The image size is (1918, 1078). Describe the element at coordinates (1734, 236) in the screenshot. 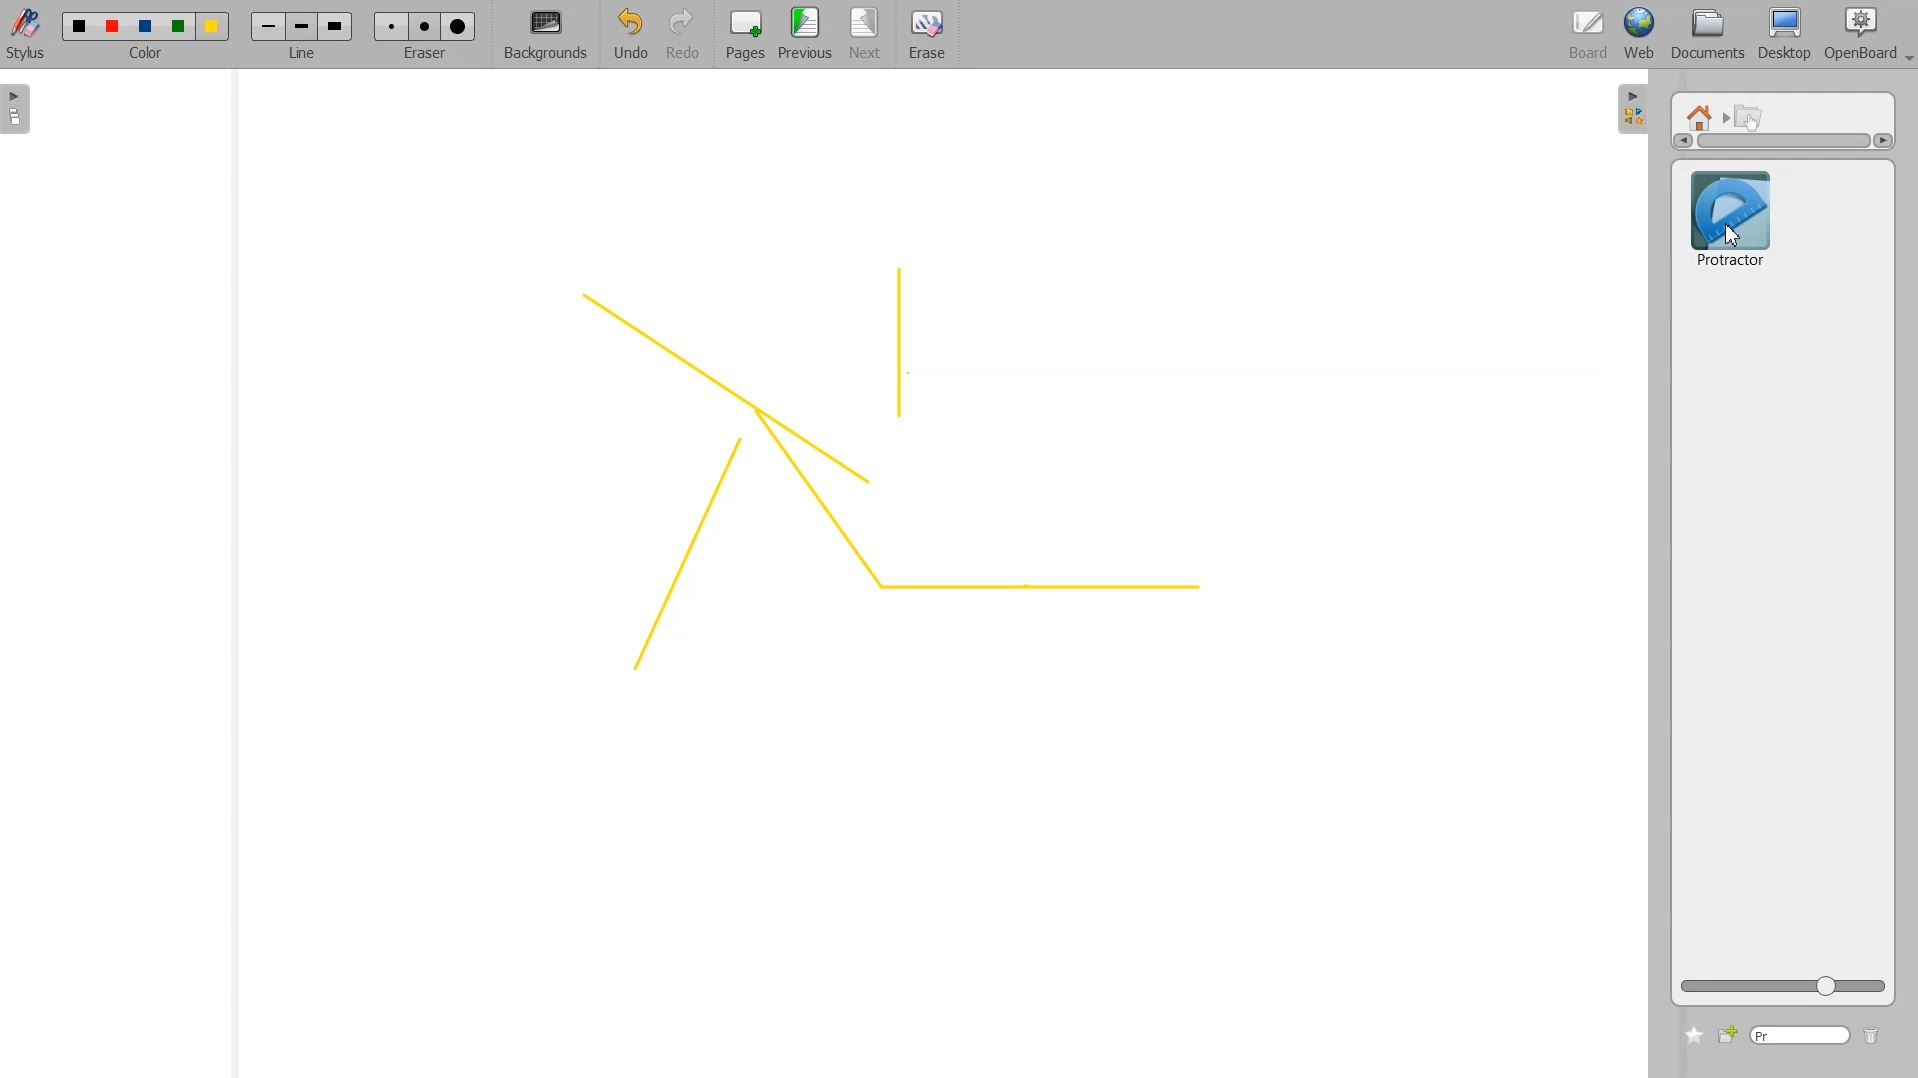

I see `Cursor` at that location.